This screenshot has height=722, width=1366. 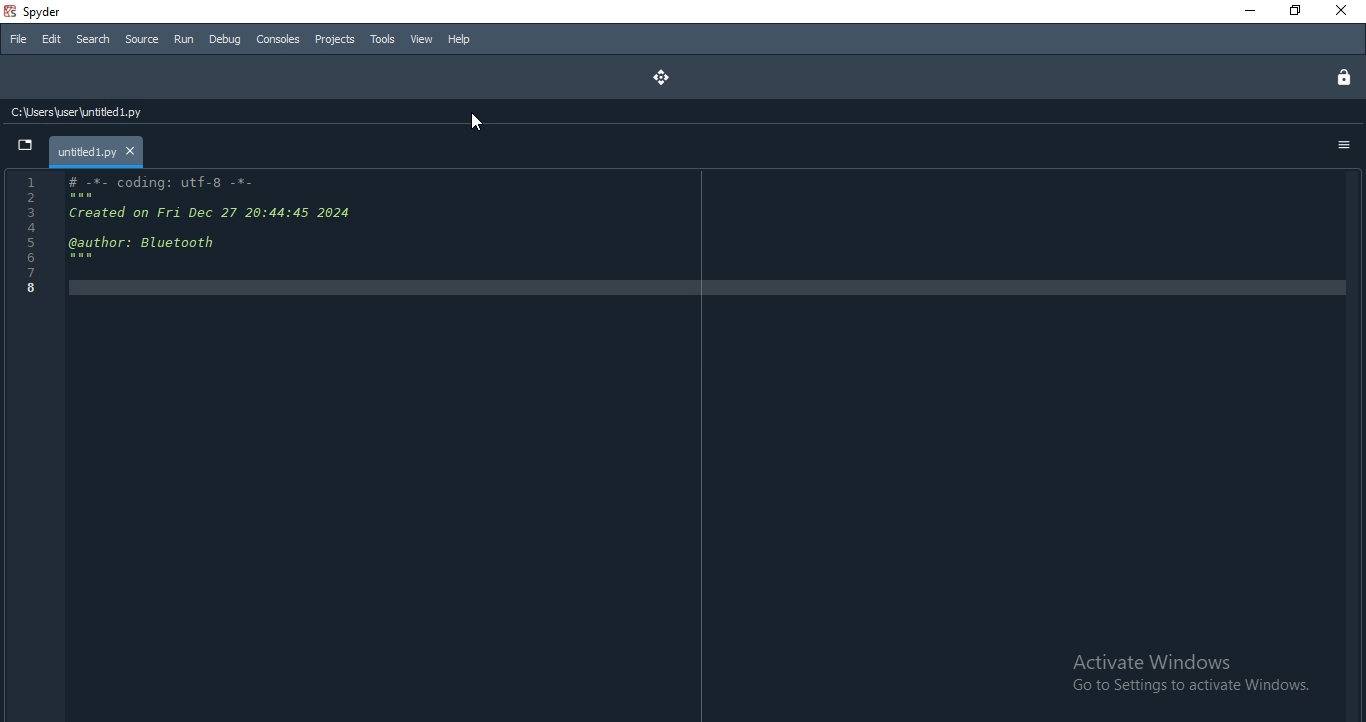 What do you see at coordinates (277, 37) in the screenshot?
I see `Consoles` at bounding box center [277, 37].